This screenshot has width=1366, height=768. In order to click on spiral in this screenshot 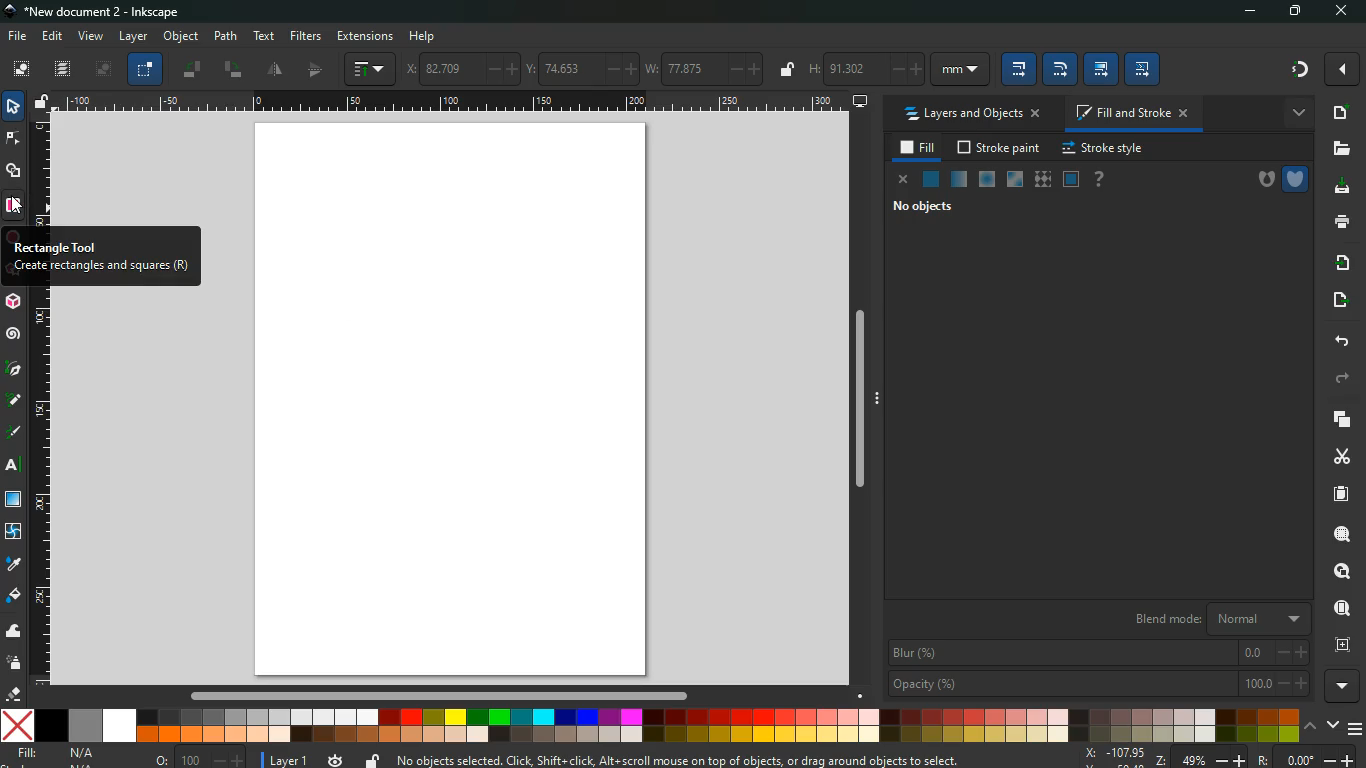, I will do `click(15, 335)`.